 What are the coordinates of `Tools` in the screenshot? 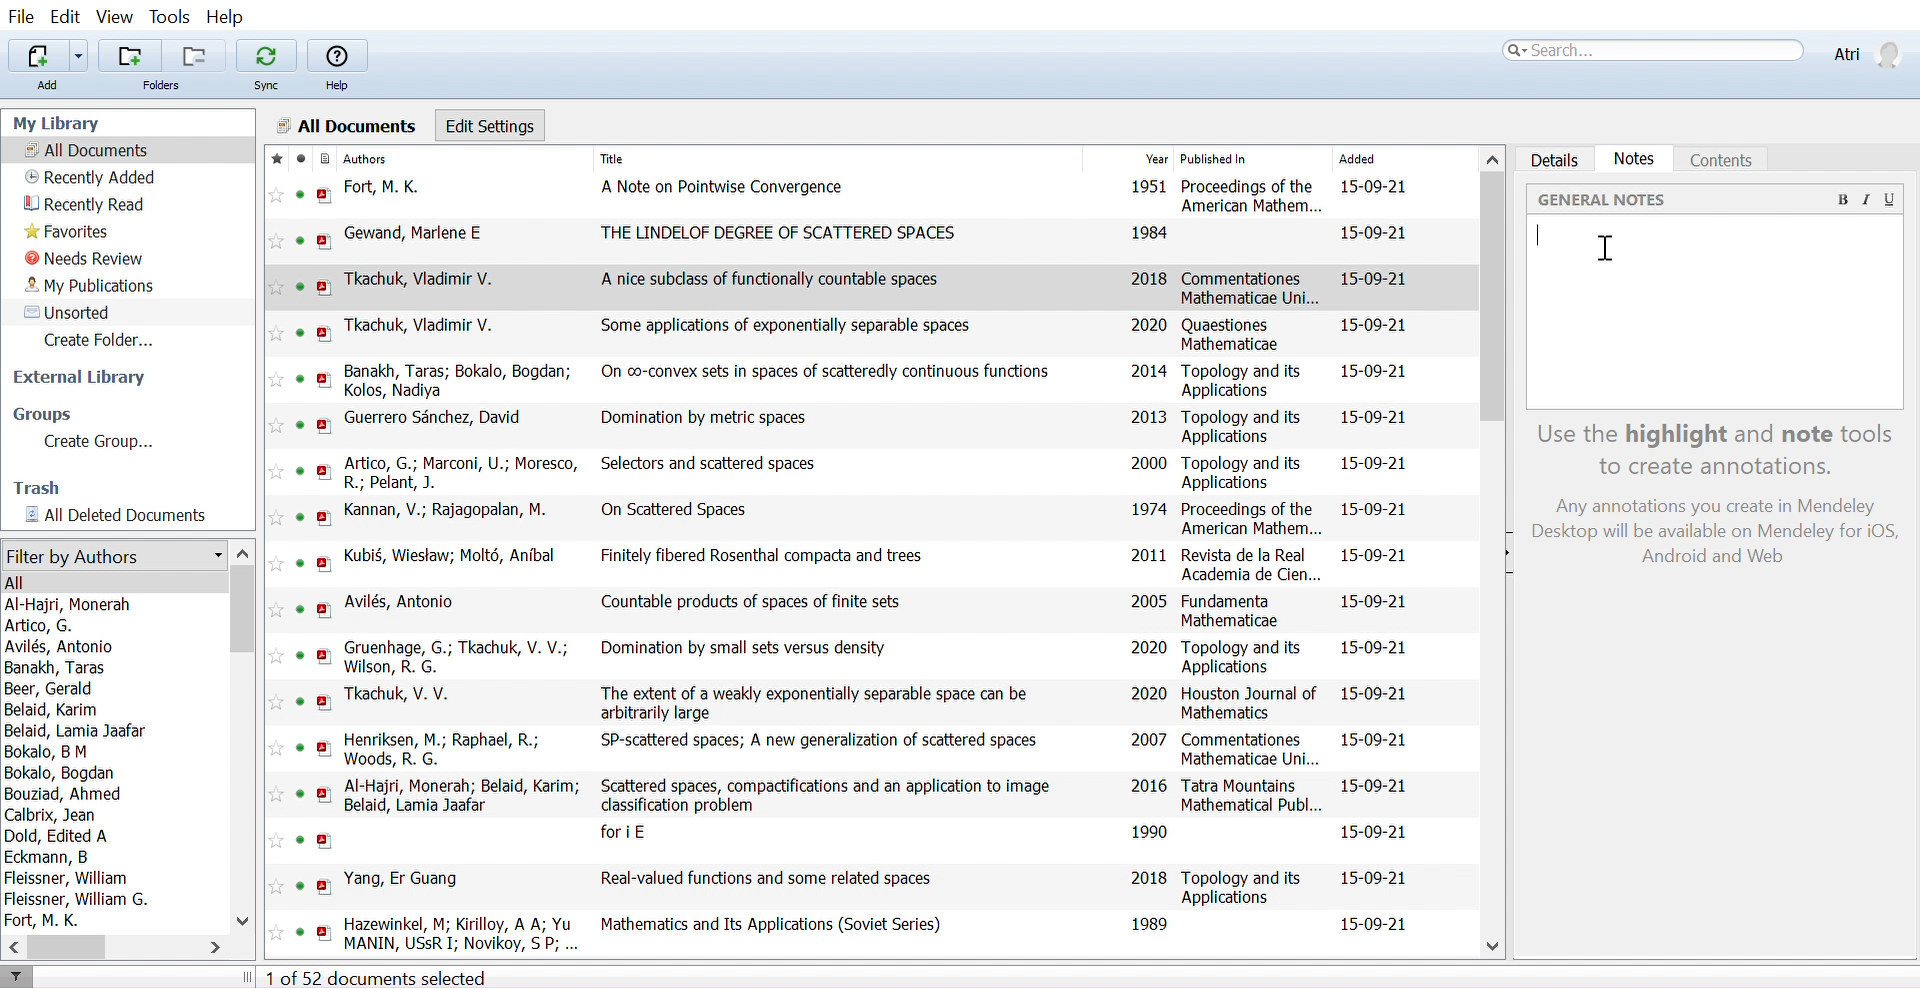 It's located at (171, 18).